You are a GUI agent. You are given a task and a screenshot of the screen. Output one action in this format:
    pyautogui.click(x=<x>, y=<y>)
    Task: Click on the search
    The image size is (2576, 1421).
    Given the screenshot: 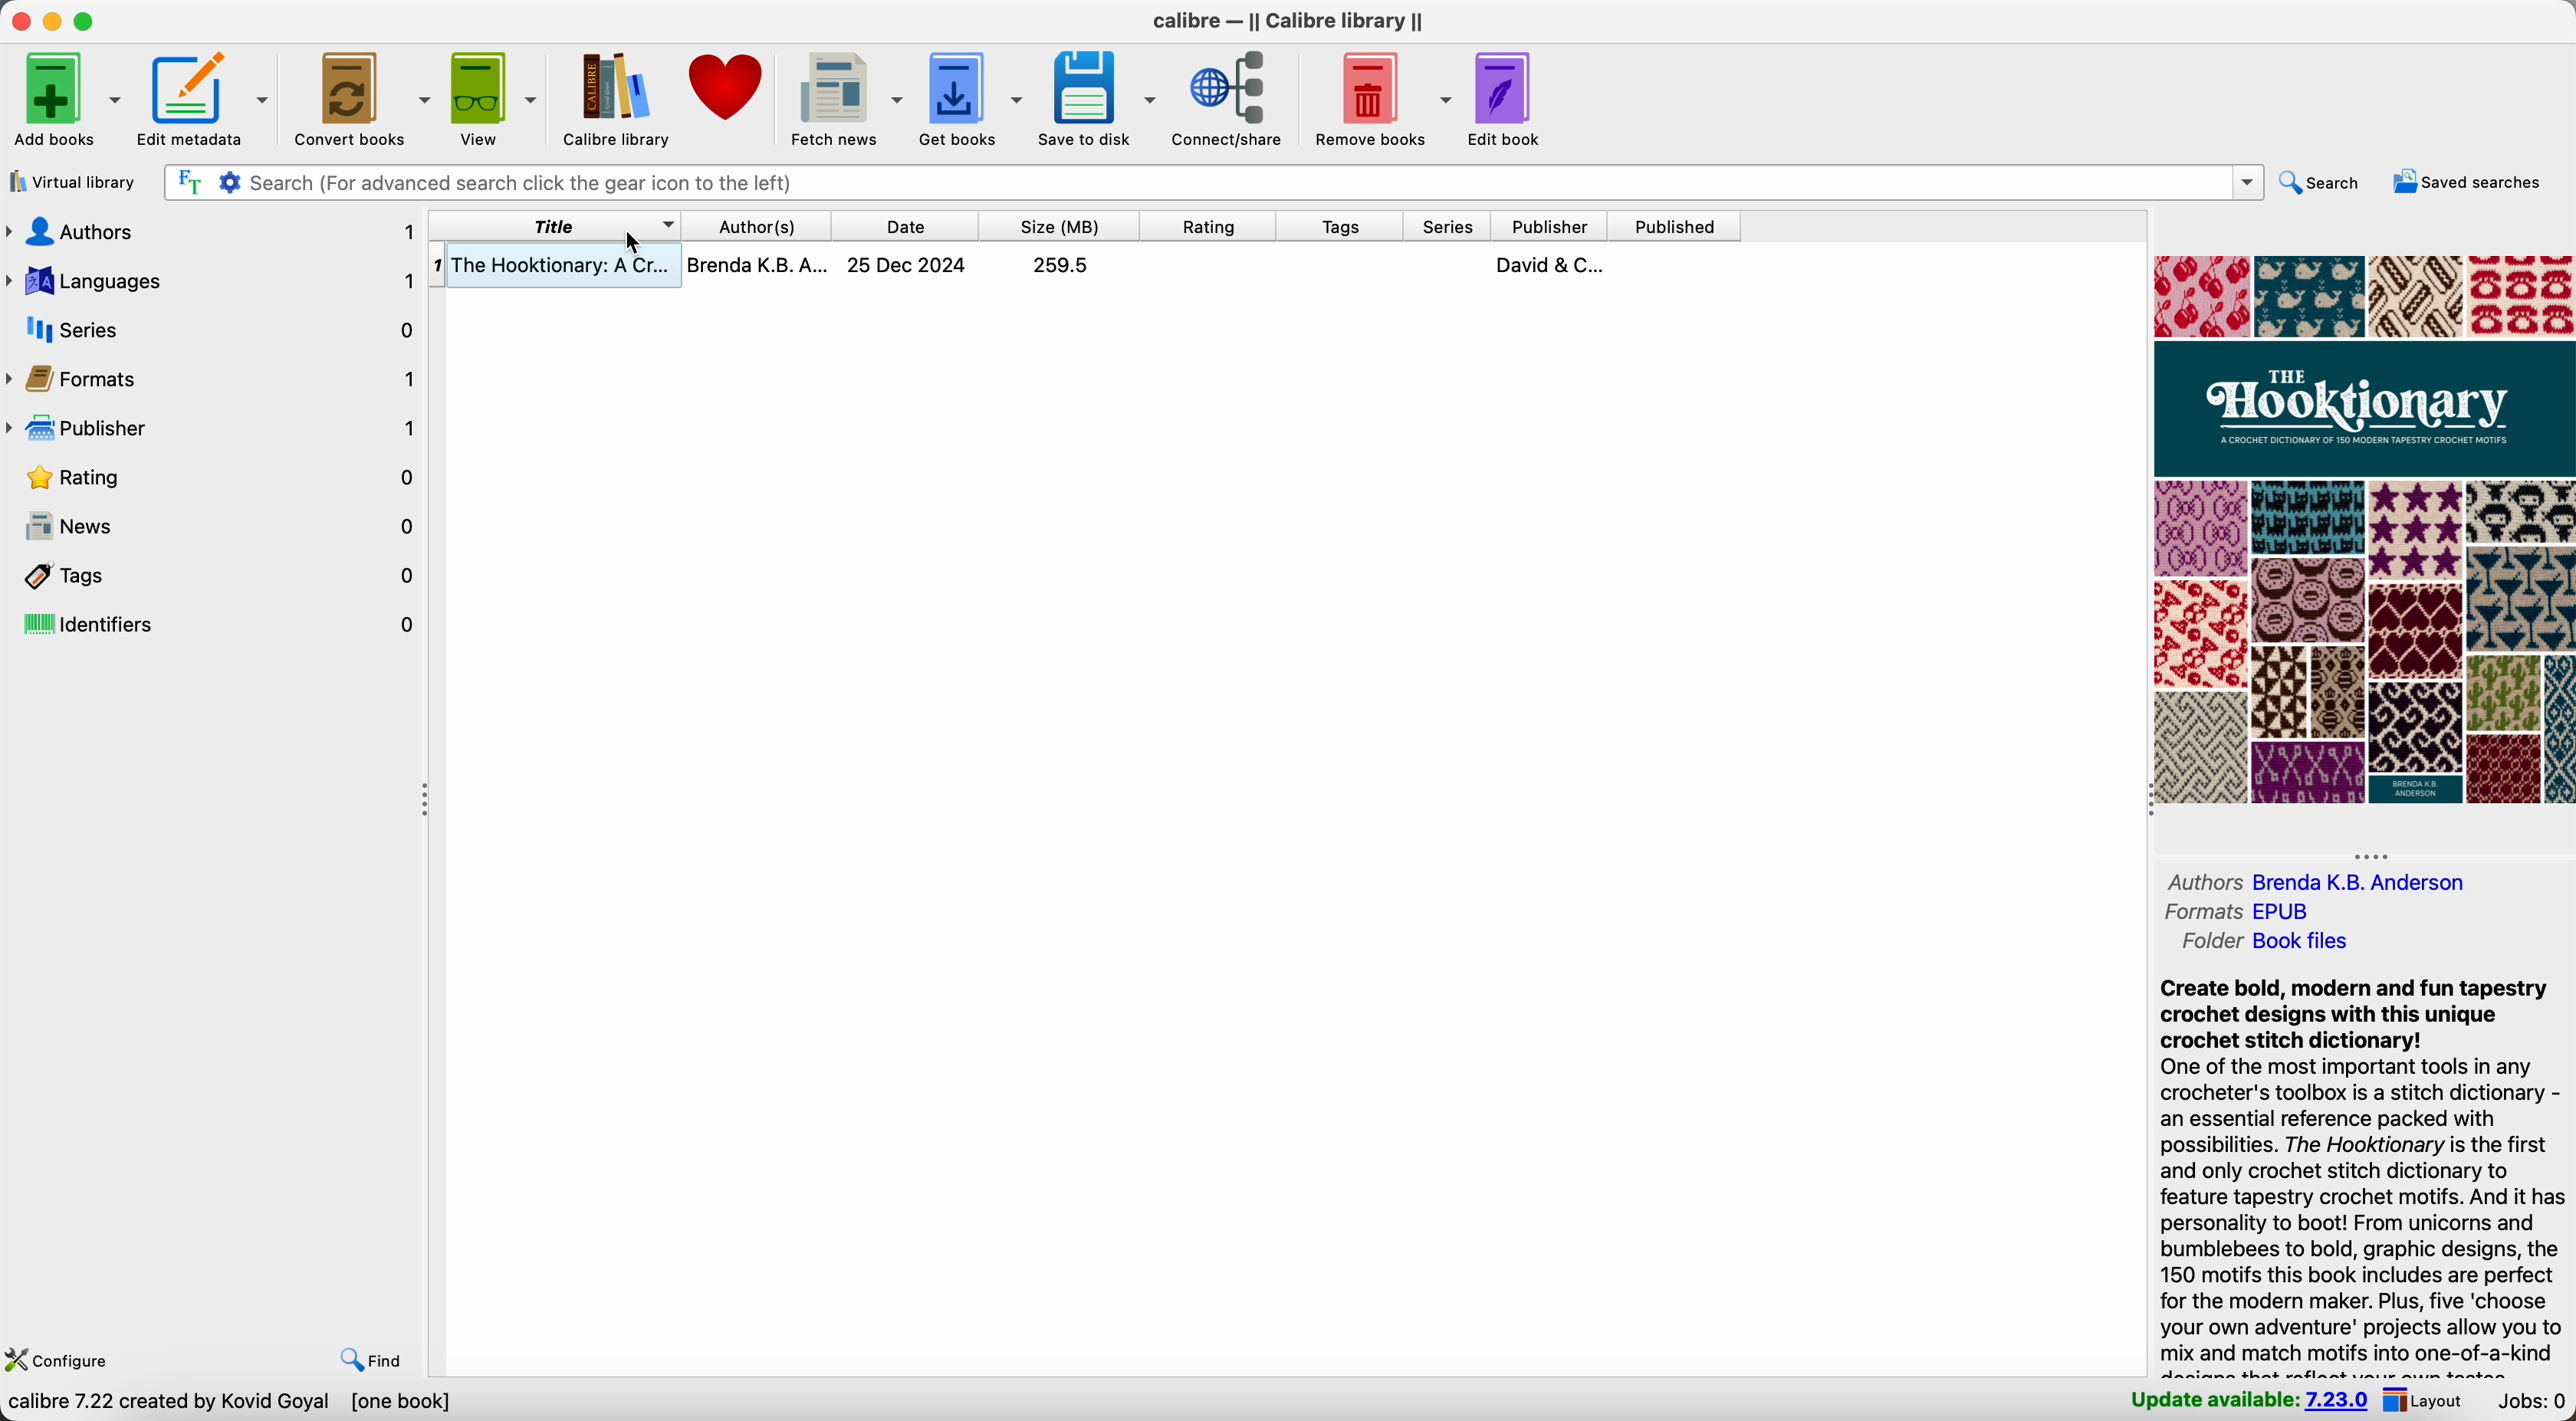 What is the action you would take?
    pyautogui.click(x=2325, y=185)
    